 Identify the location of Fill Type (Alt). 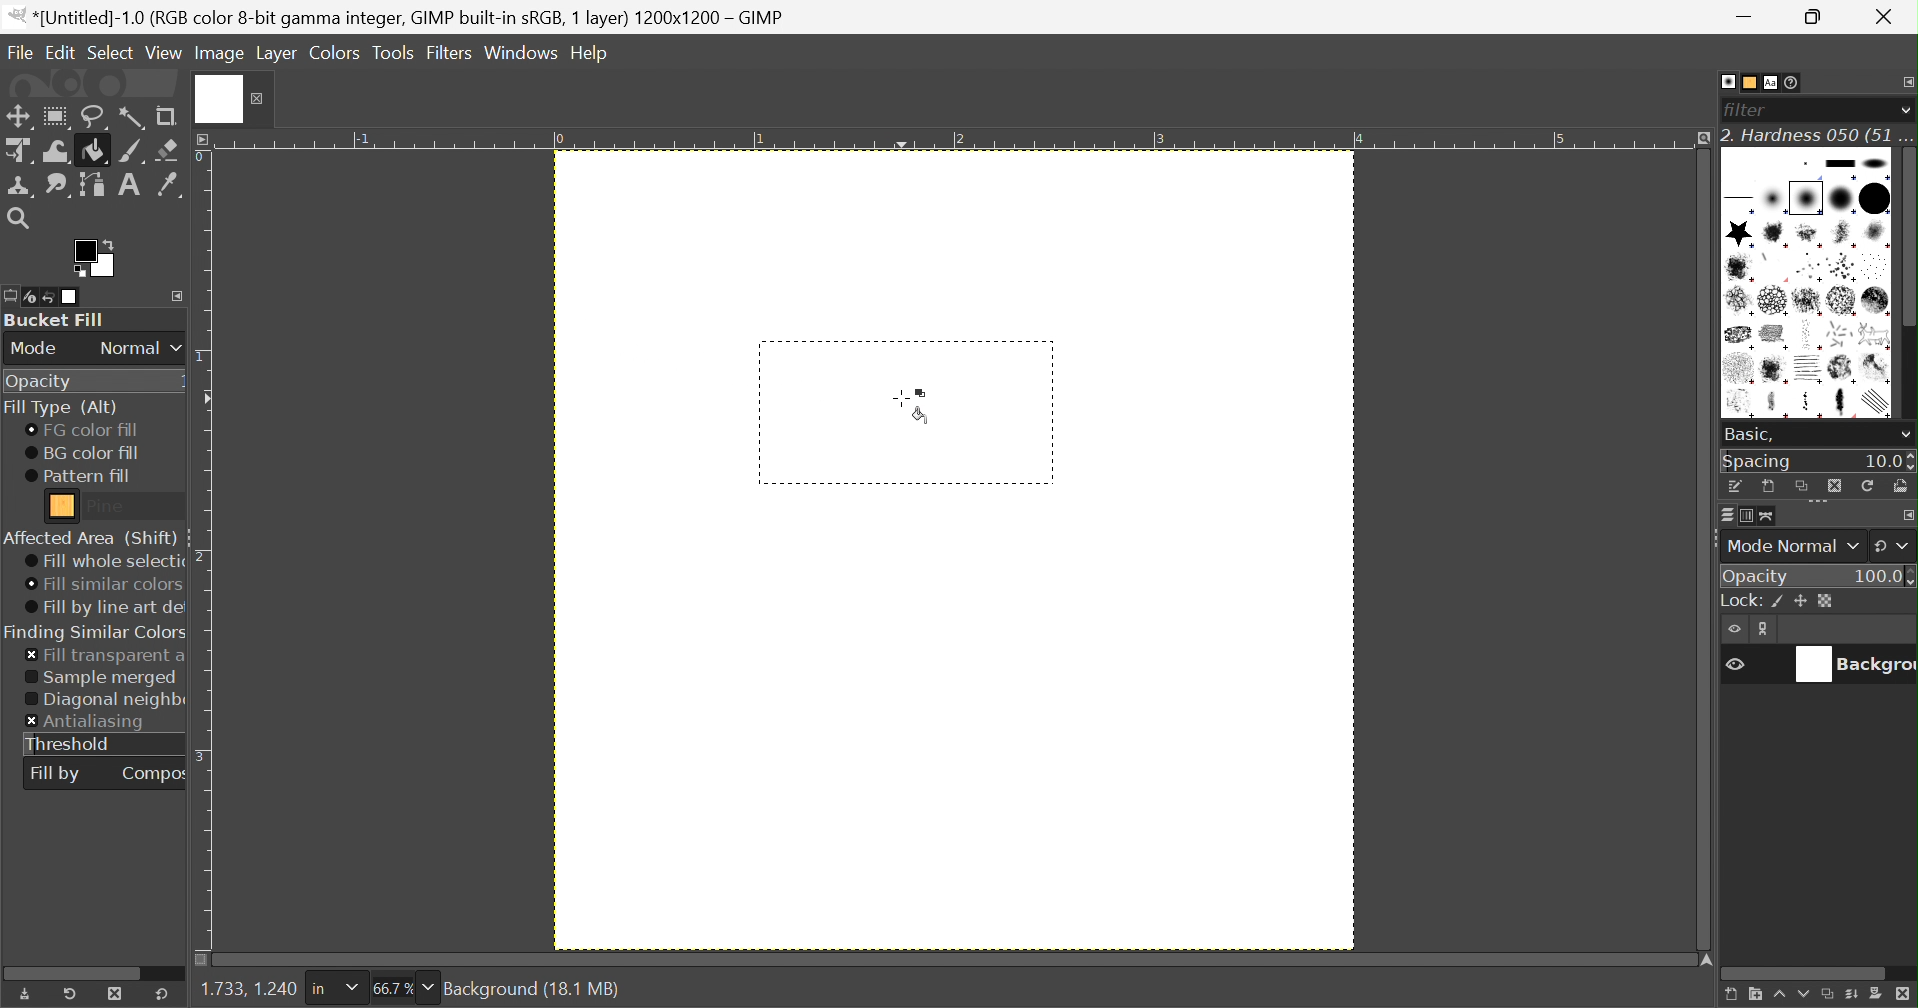
(60, 408).